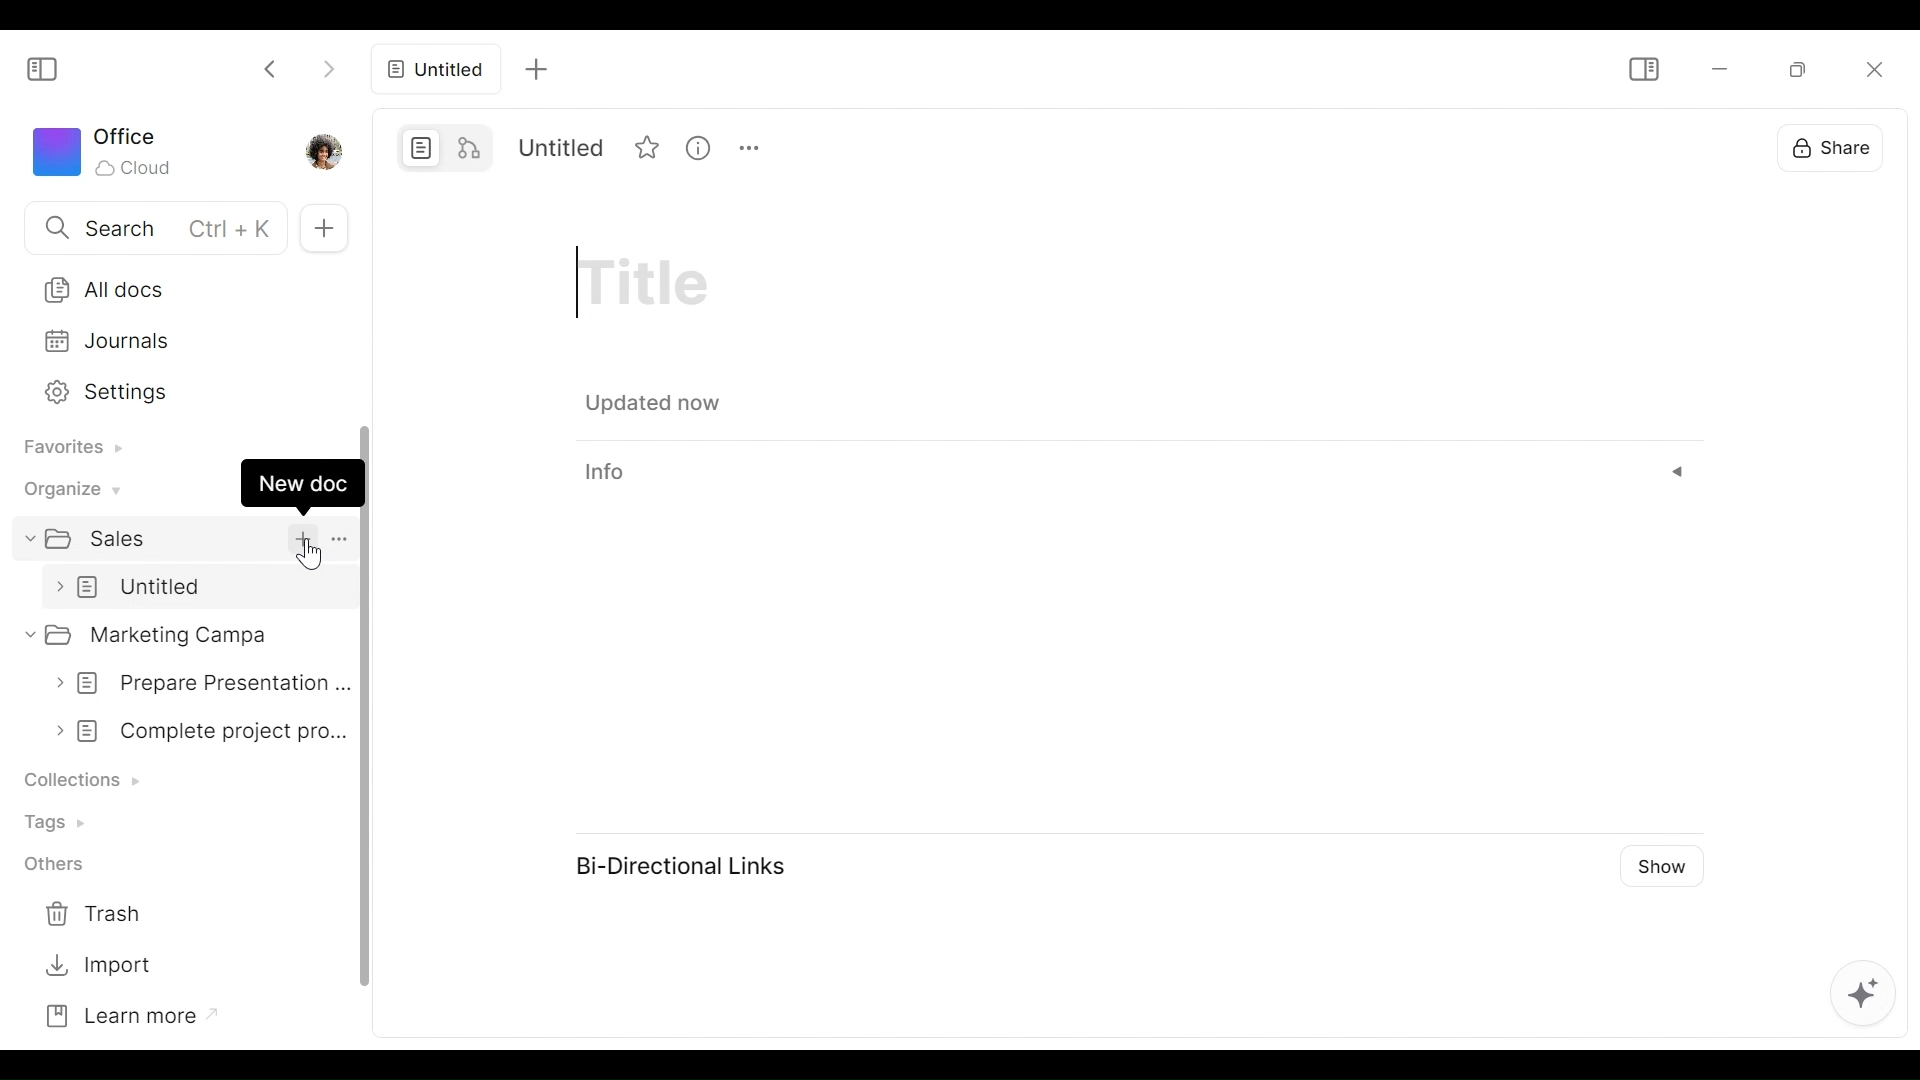 This screenshot has width=1920, height=1080. Describe the element at coordinates (1717, 69) in the screenshot. I see `minimize` at that location.